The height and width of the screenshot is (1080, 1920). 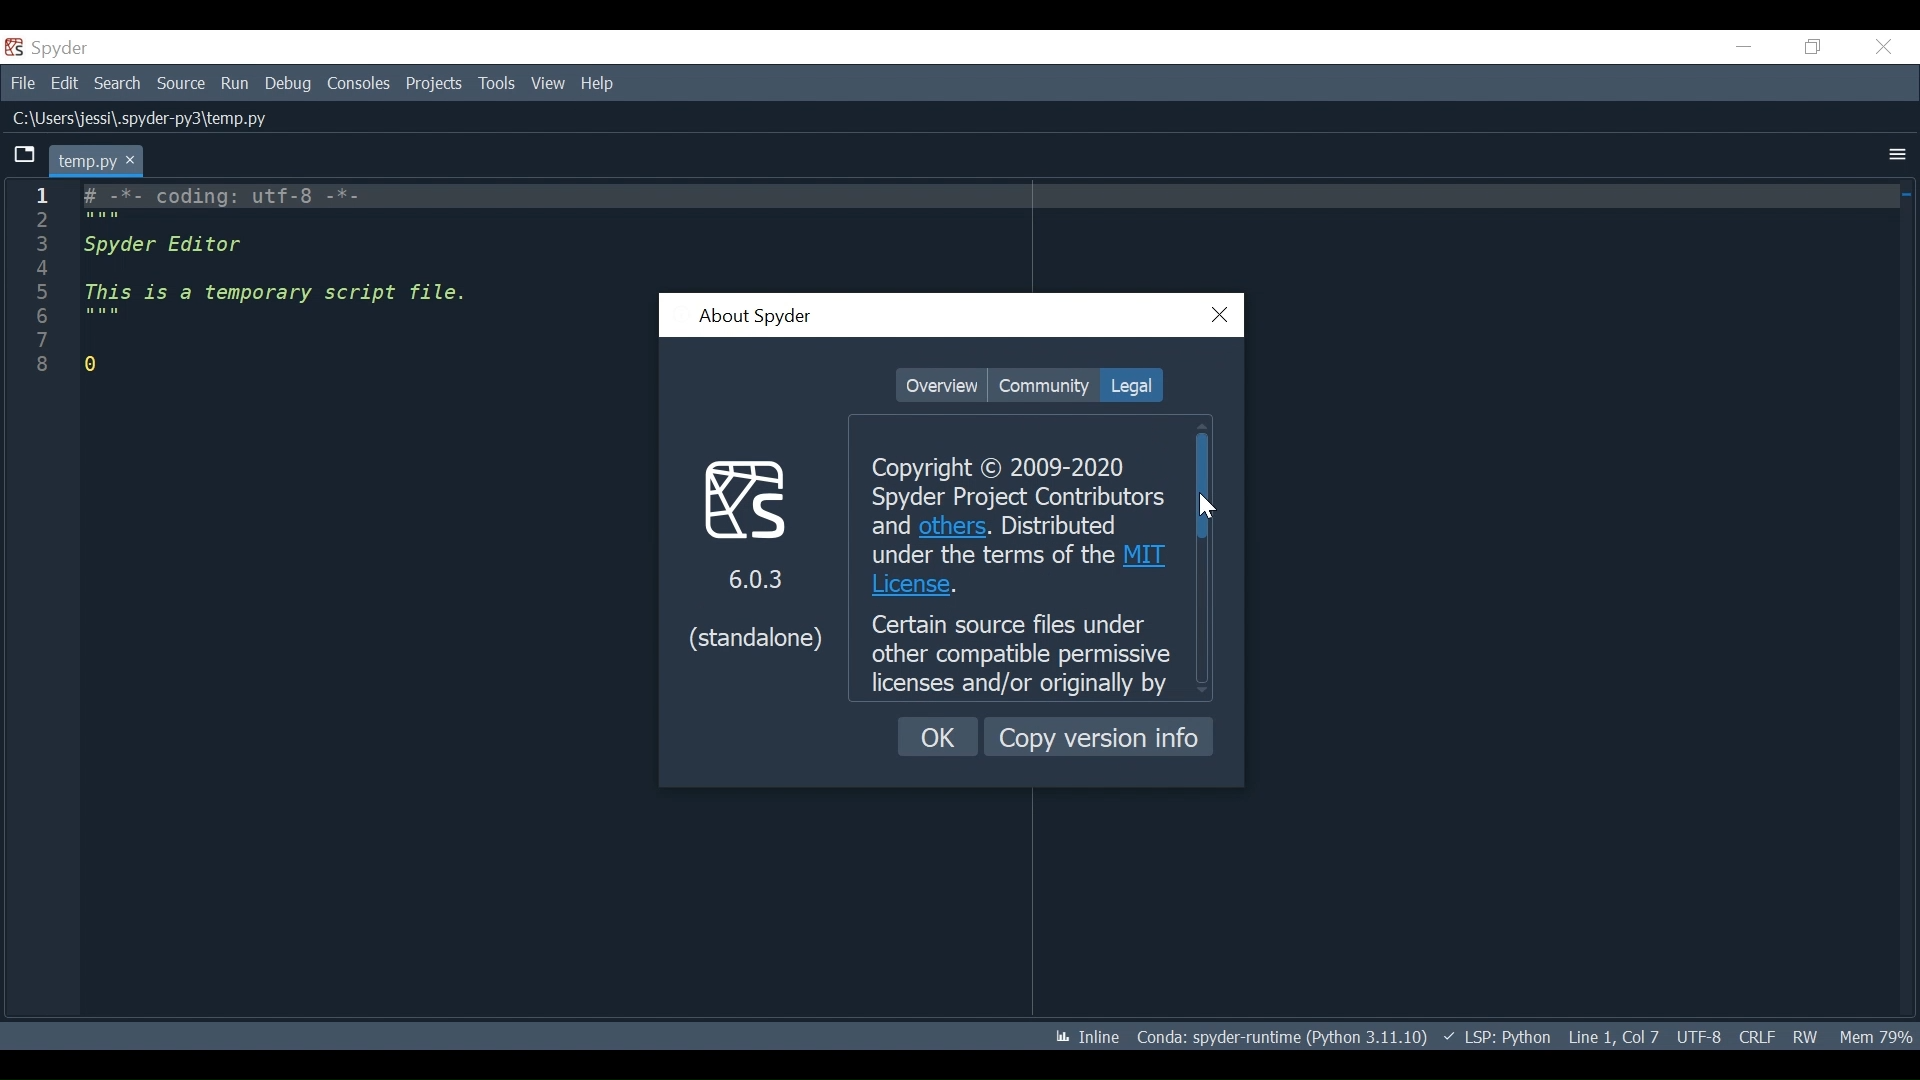 What do you see at coordinates (1814, 46) in the screenshot?
I see `Restore` at bounding box center [1814, 46].